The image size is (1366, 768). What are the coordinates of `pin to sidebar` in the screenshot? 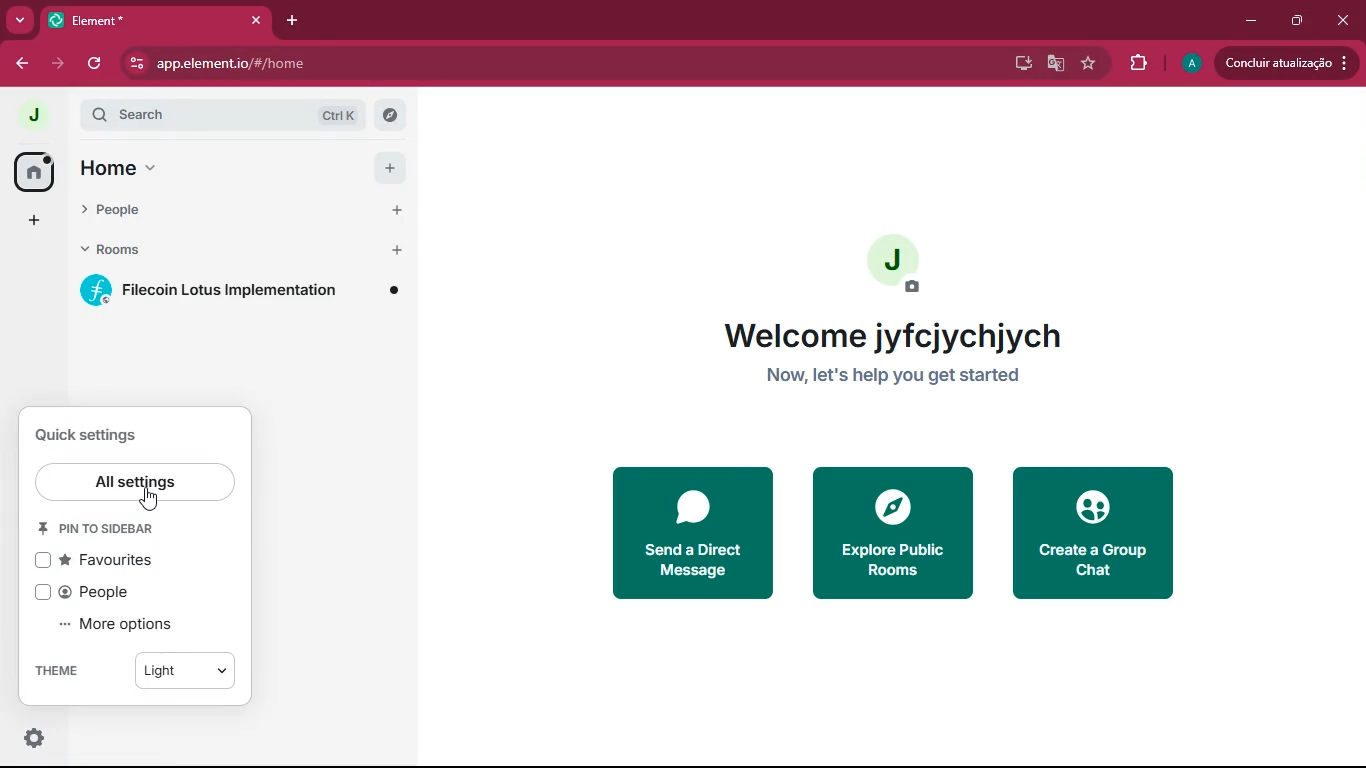 It's located at (108, 532).